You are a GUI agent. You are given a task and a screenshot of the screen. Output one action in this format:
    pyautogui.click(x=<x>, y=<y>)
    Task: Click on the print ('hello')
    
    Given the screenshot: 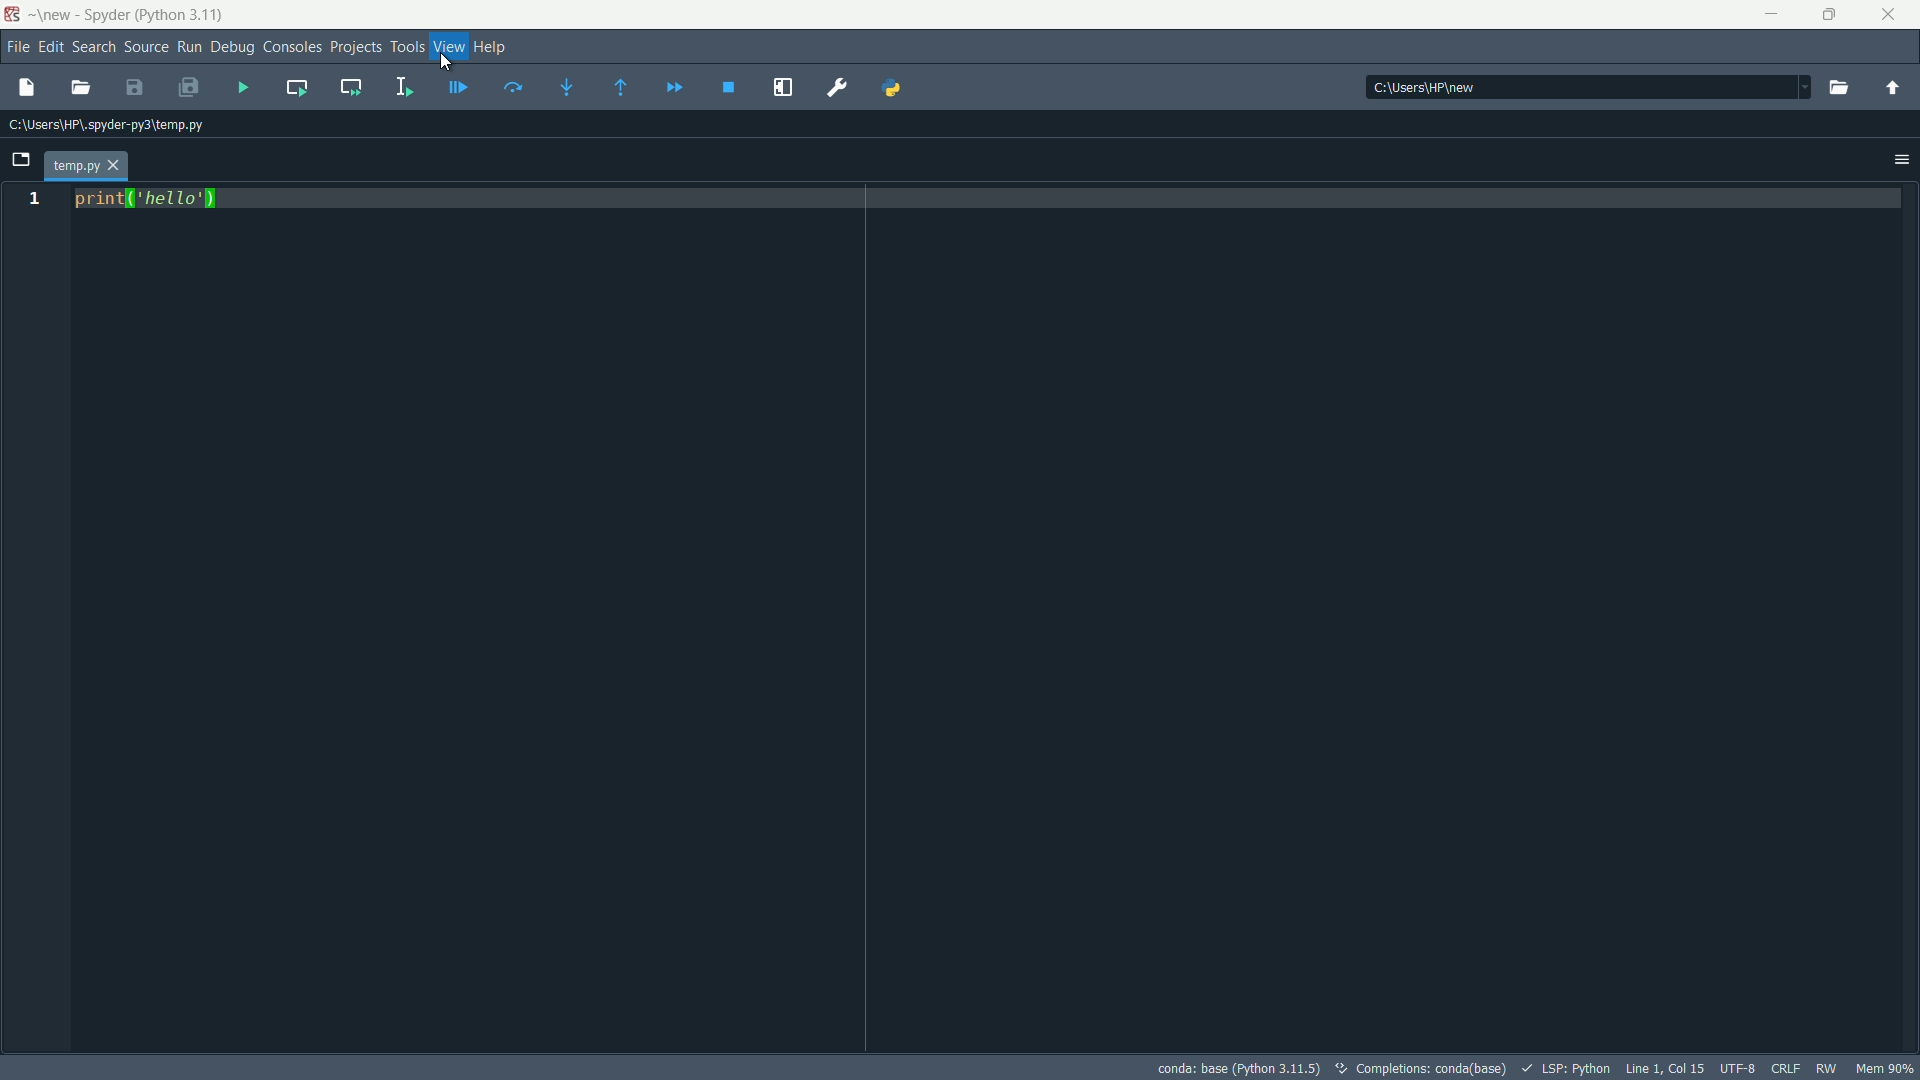 What is the action you would take?
    pyautogui.click(x=152, y=199)
    